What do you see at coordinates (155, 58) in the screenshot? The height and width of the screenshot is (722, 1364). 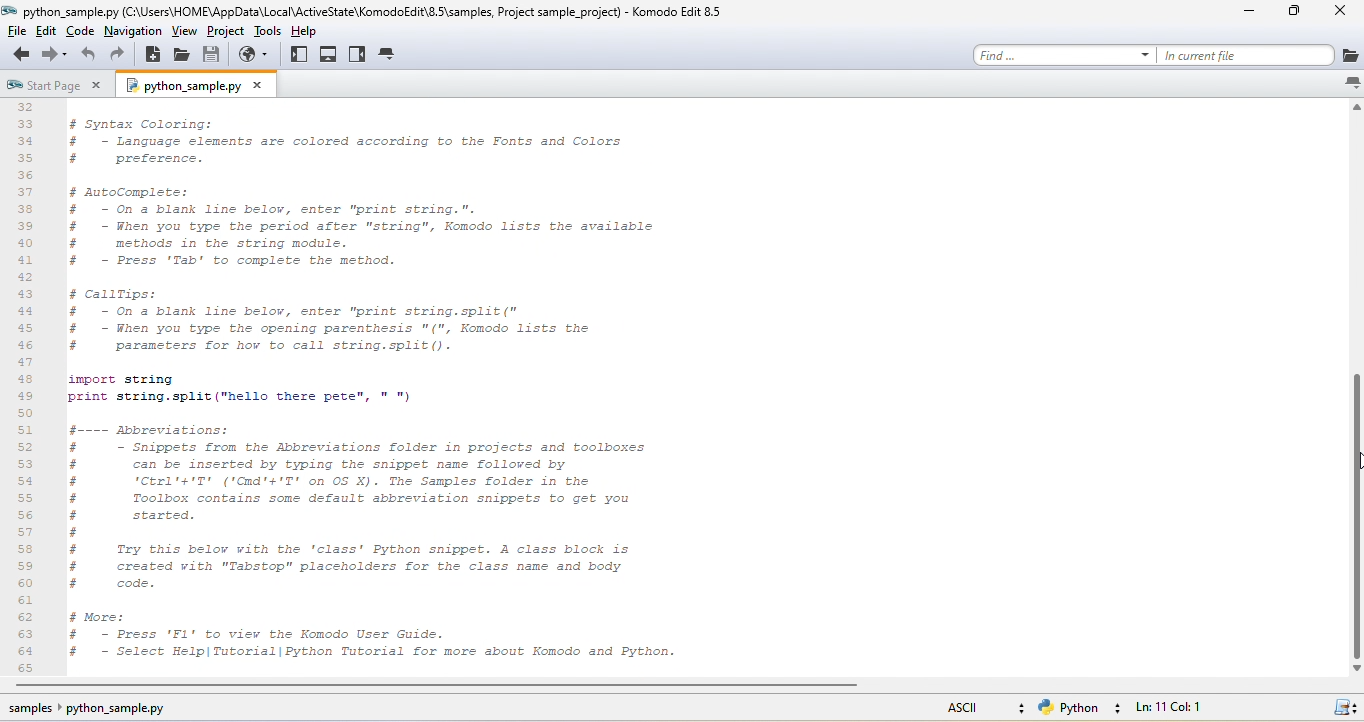 I see `new` at bounding box center [155, 58].